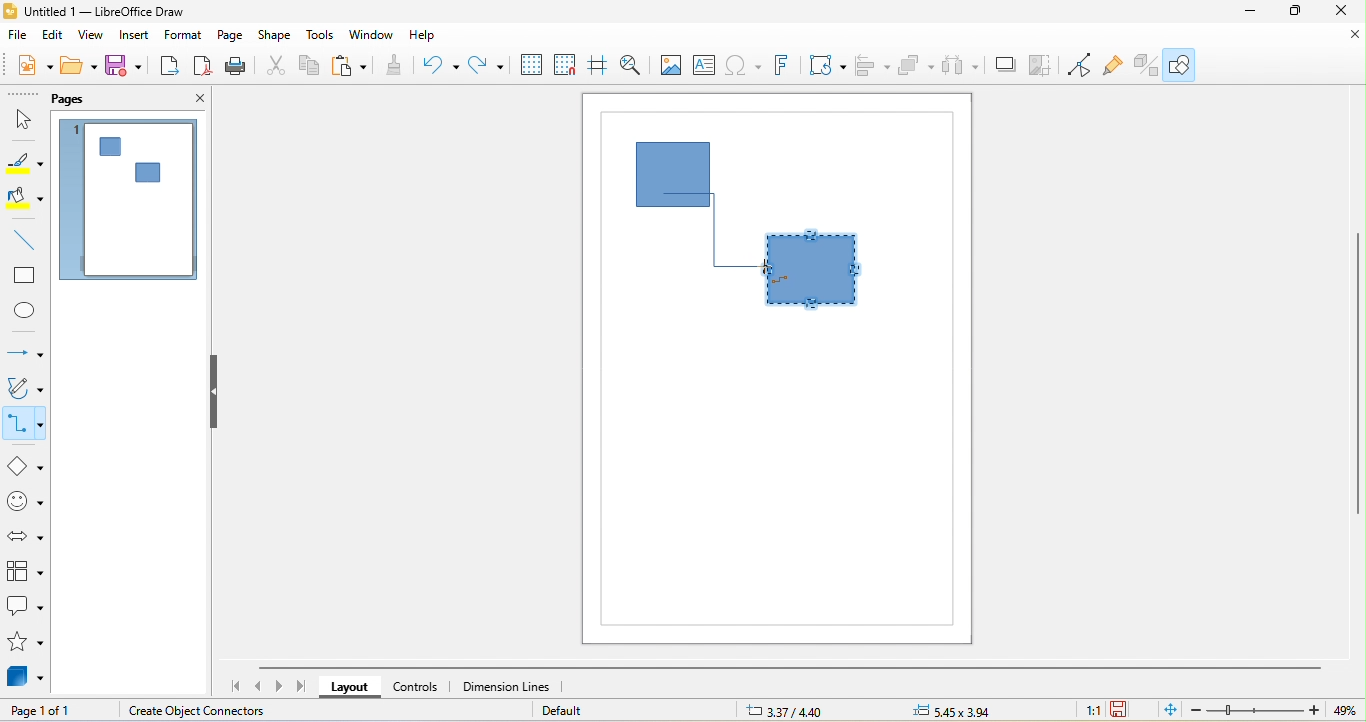 The height and width of the screenshot is (722, 1366). I want to click on export, so click(169, 66).